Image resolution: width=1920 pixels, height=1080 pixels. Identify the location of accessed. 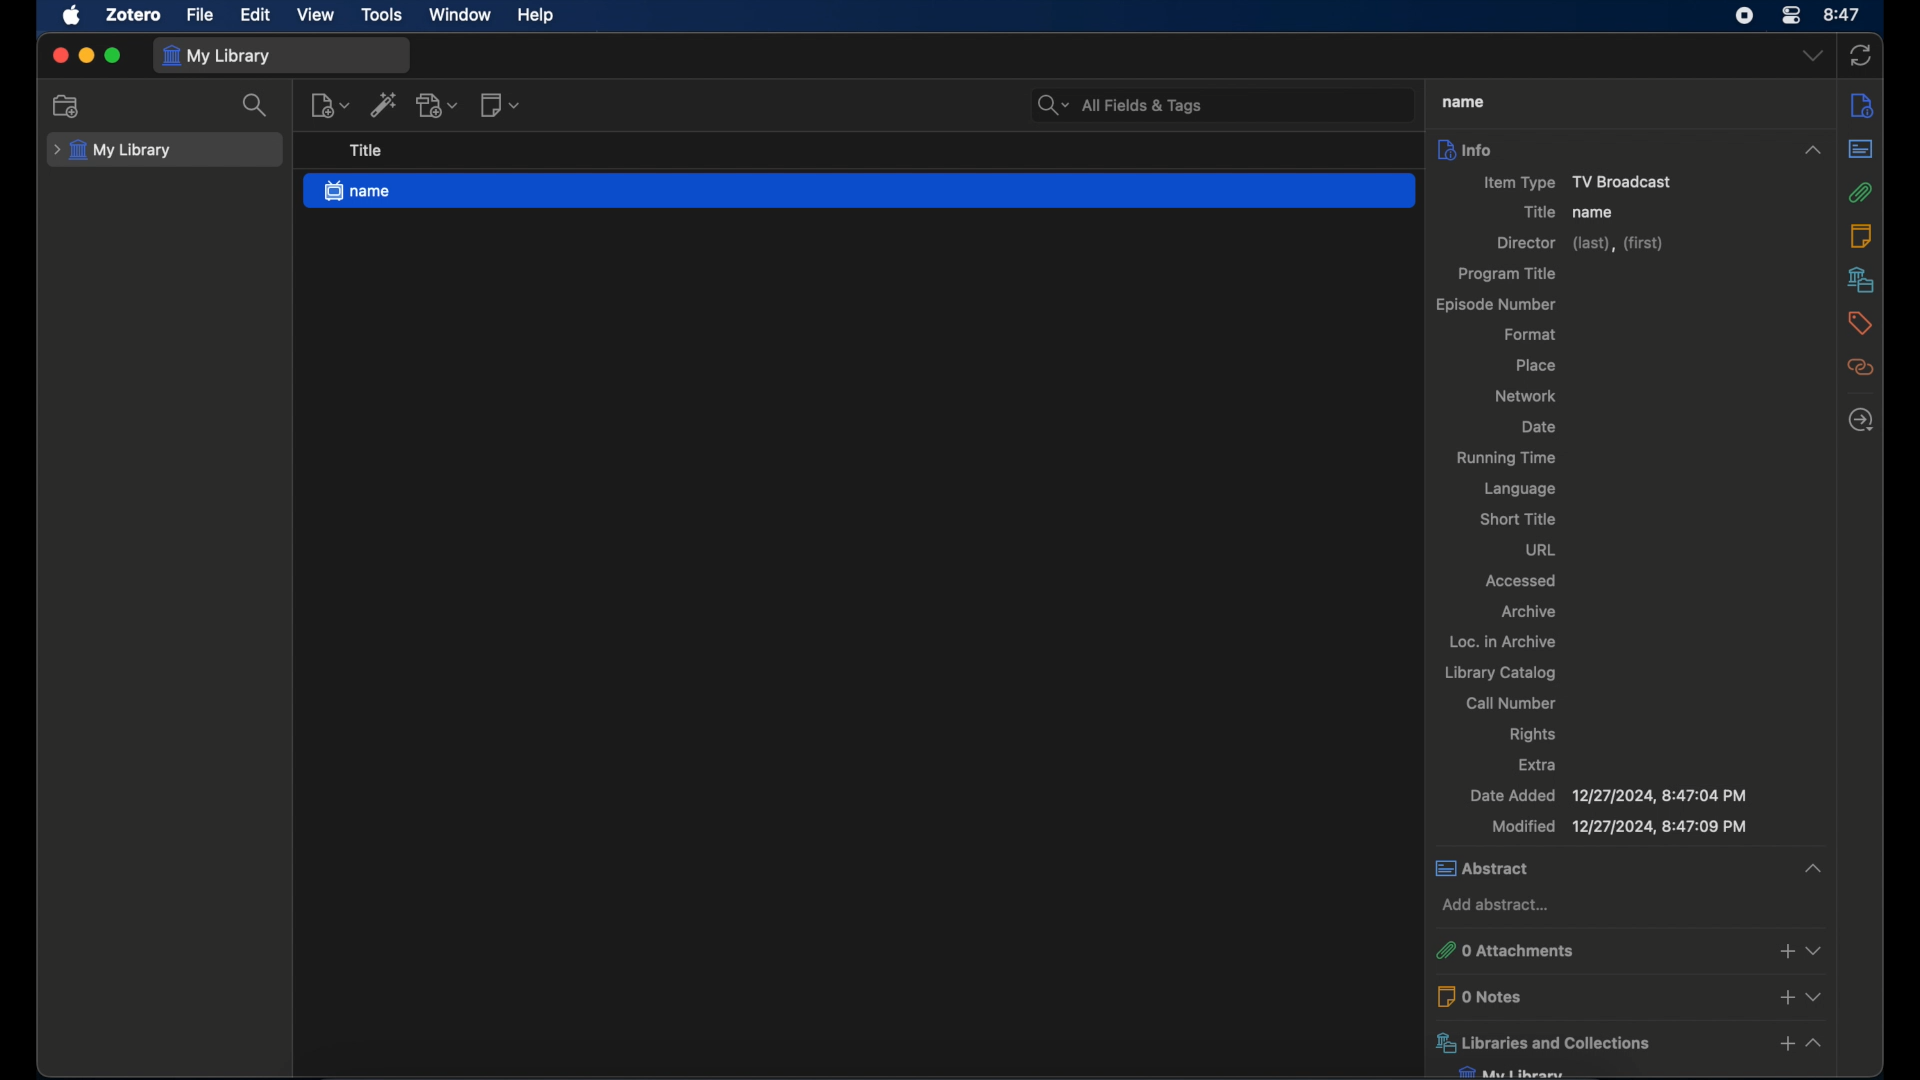
(1519, 581).